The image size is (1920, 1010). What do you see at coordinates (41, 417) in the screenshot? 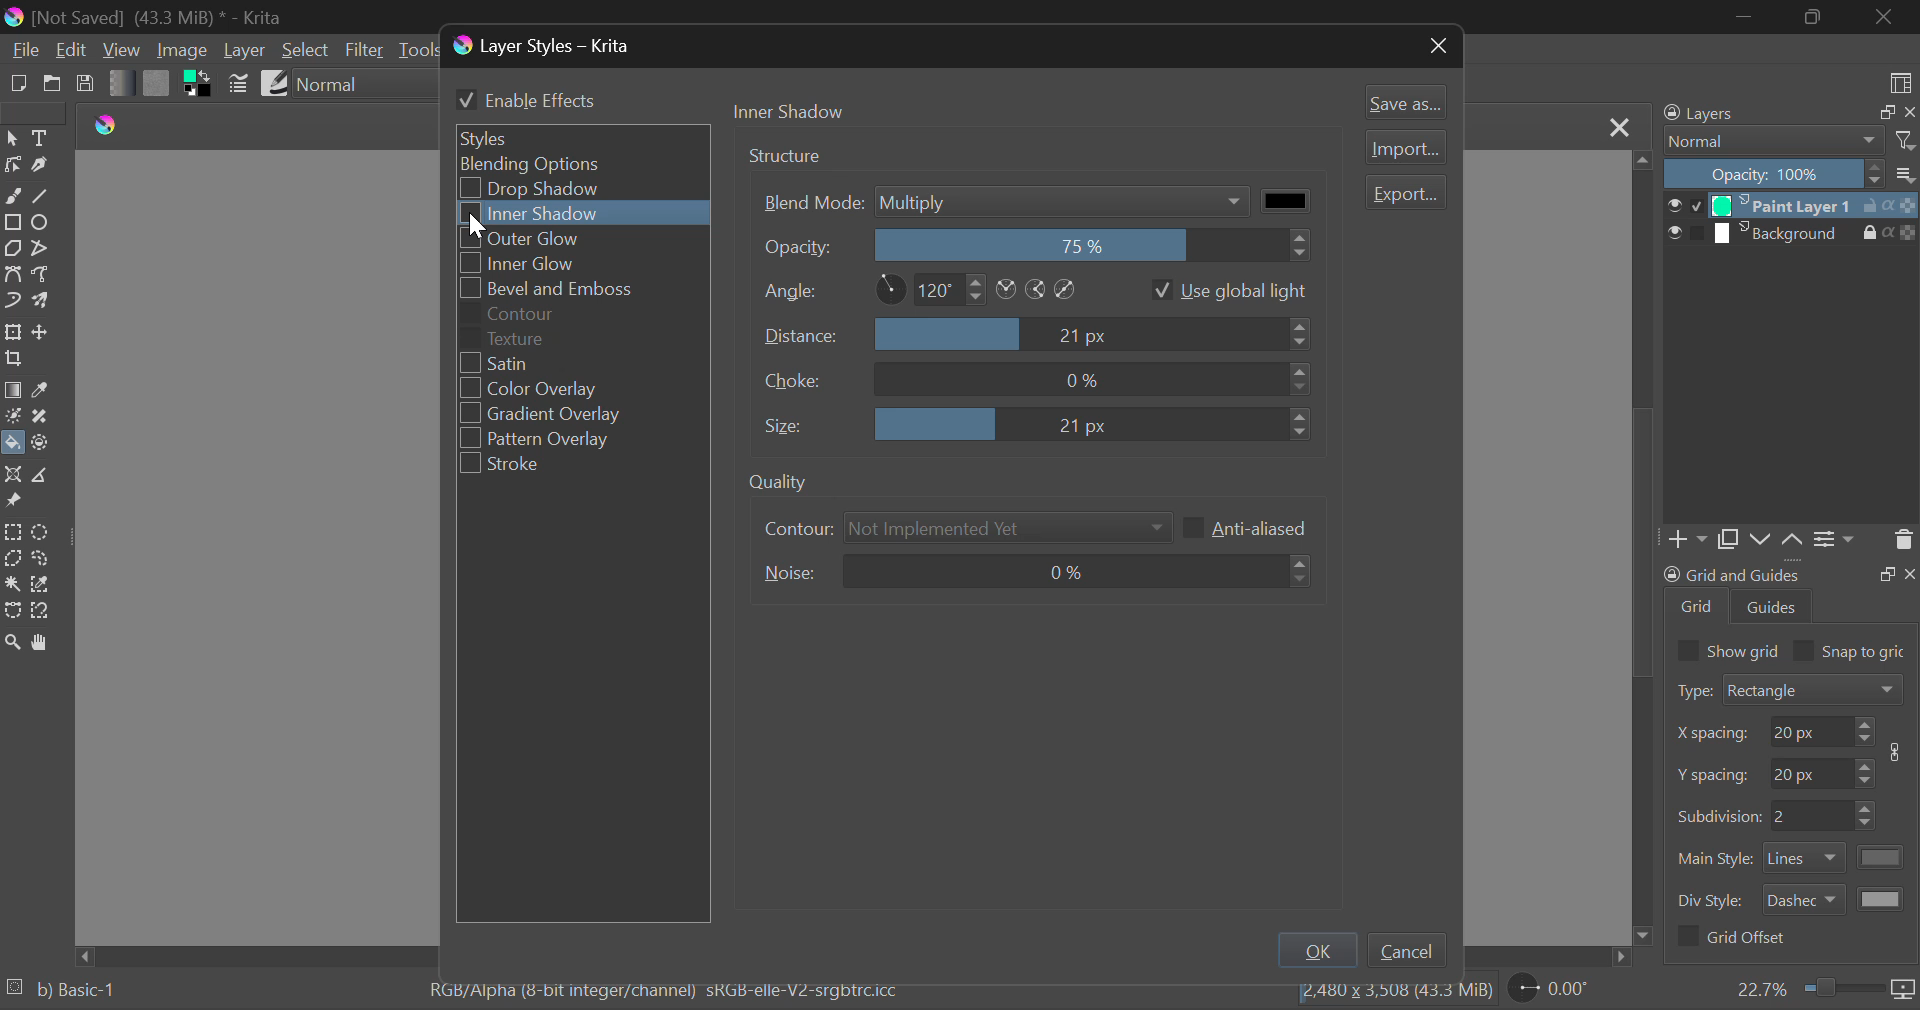
I see `Smart Patch Tool` at bounding box center [41, 417].